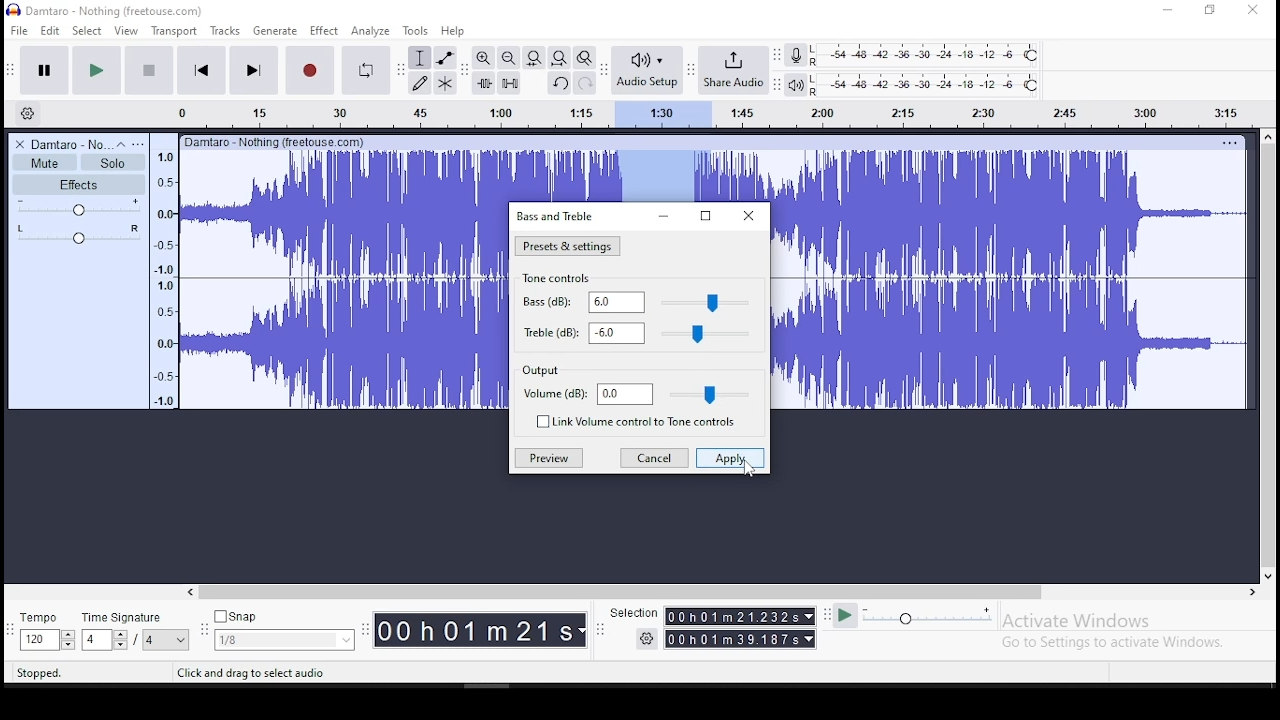 This screenshot has height=720, width=1280. What do you see at coordinates (811, 639) in the screenshot?
I see `drop down` at bounding box center [811, 639].